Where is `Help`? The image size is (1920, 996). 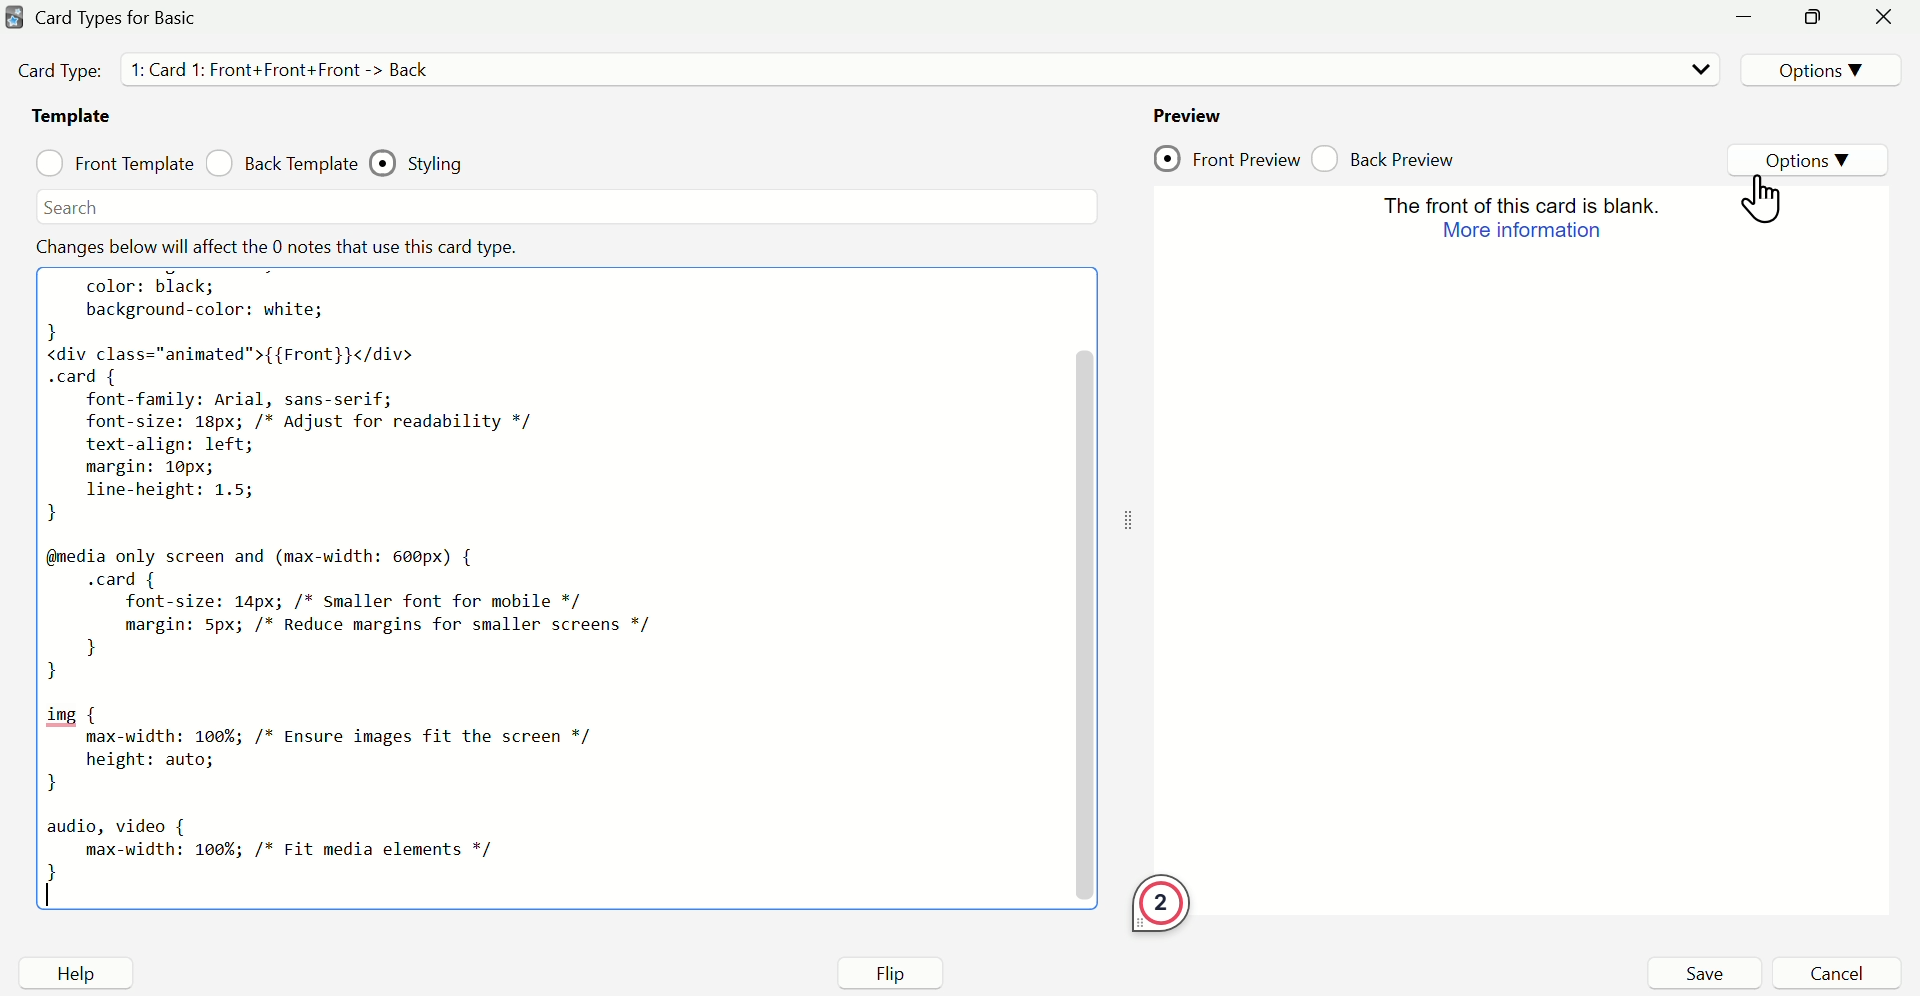
Help is located at coordinates (73, 974).